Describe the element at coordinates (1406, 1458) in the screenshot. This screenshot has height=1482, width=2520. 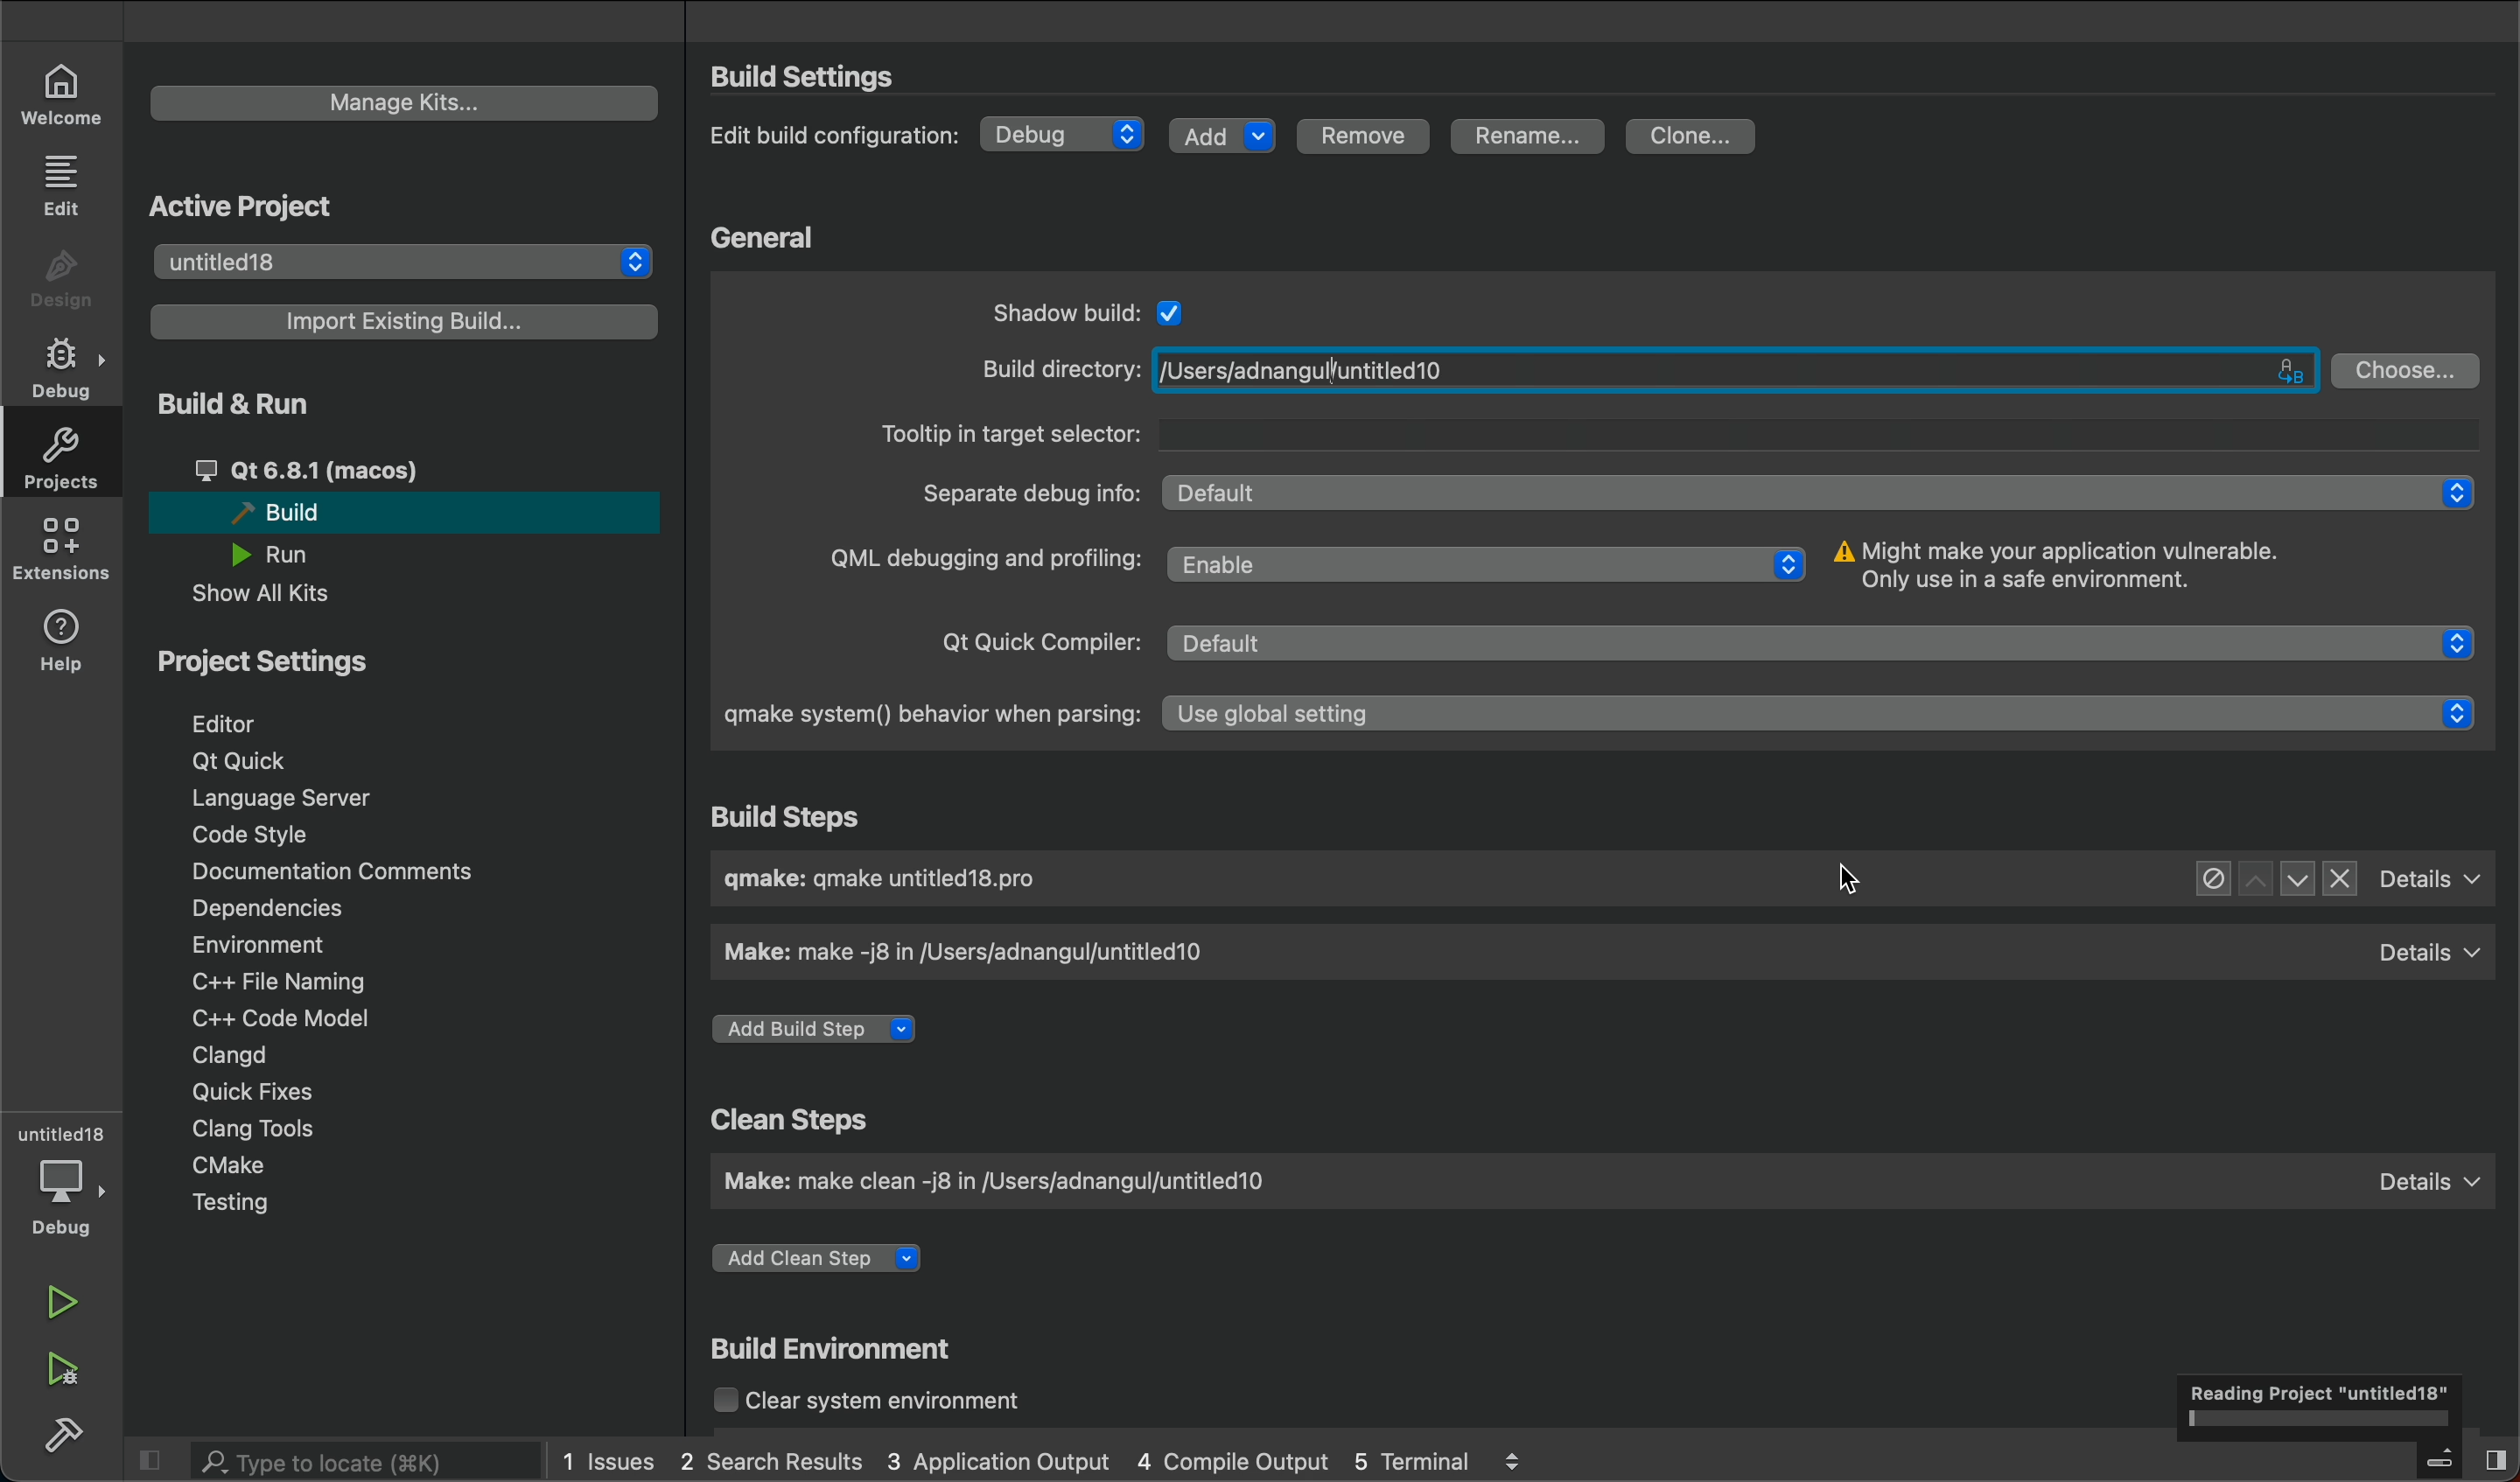
I see `5 Terminal` at that location.